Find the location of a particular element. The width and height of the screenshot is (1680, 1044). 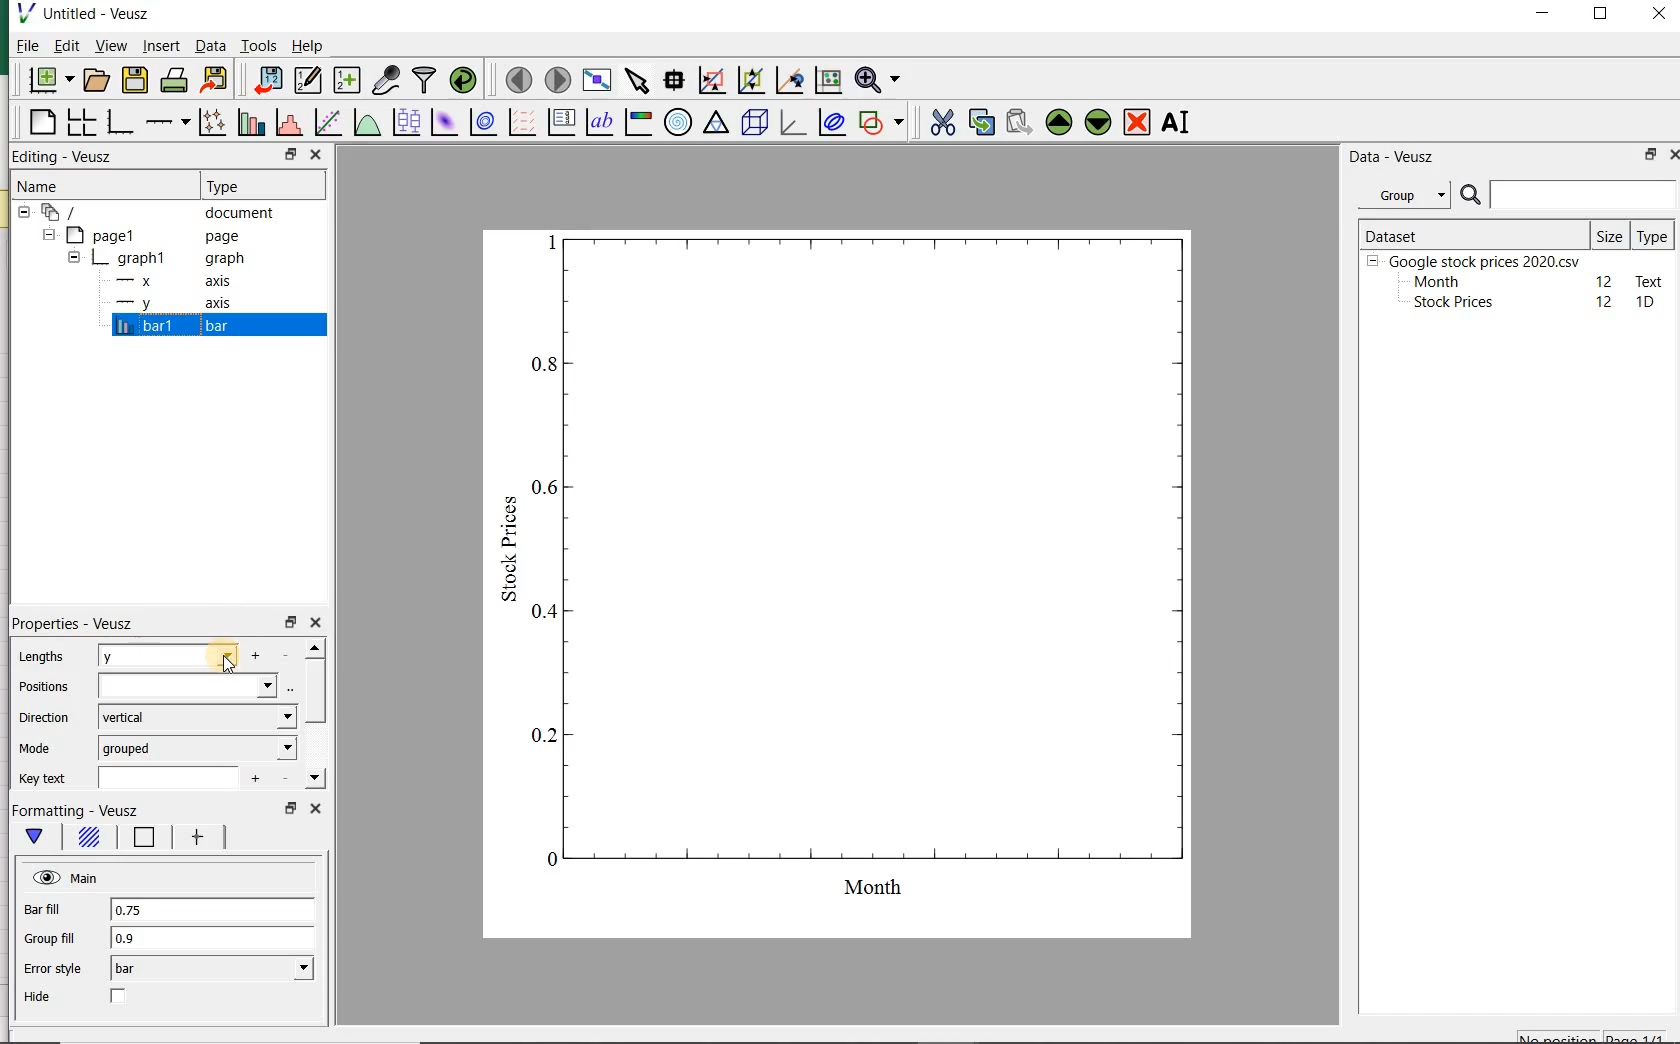

bar1 is located at coordinates (168, 327).